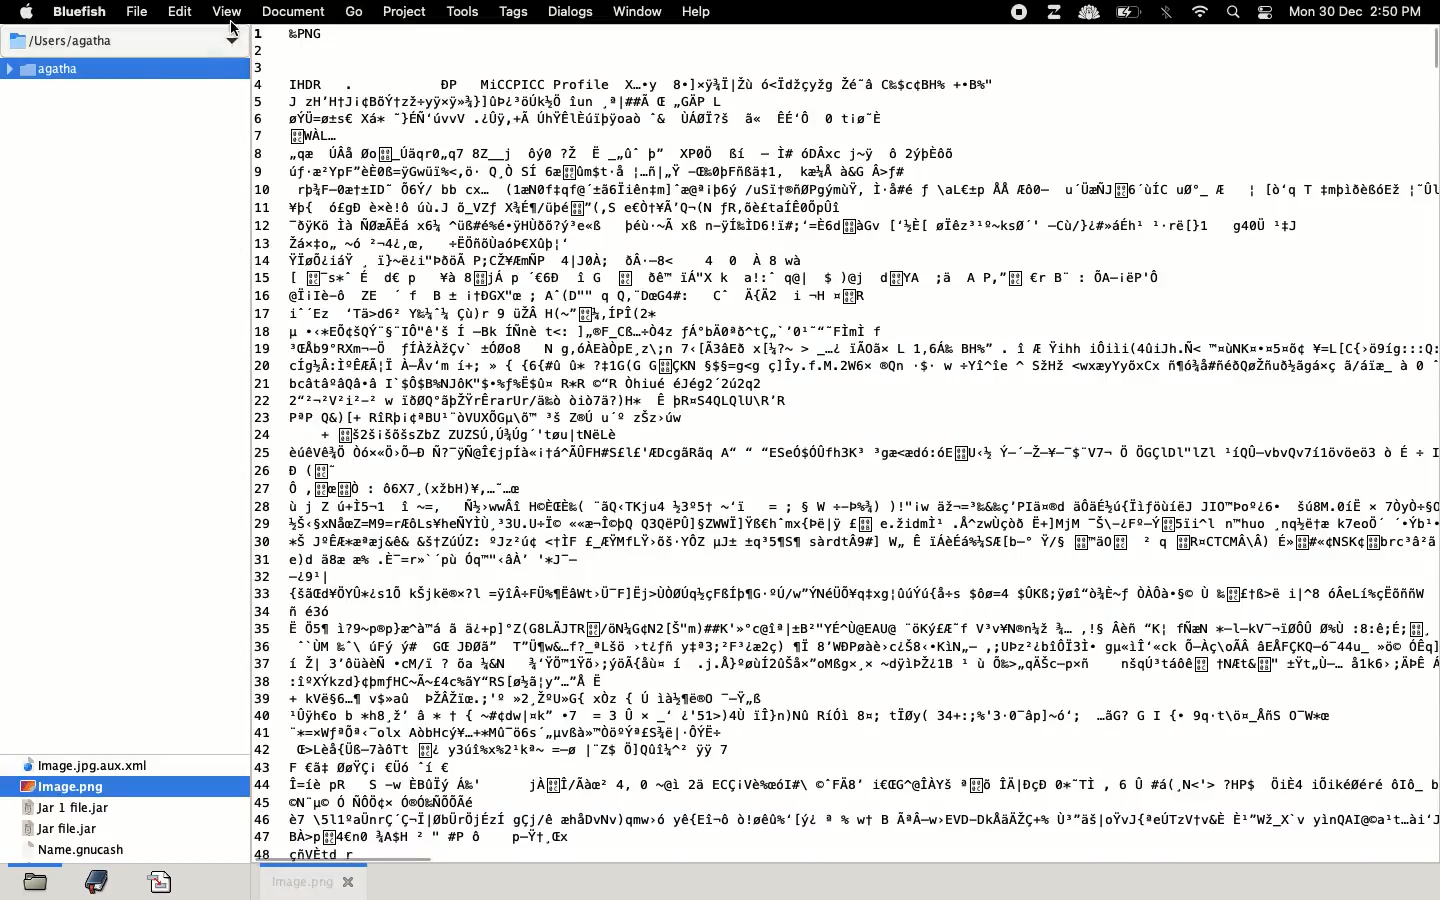 This screenshot has height=900, width=1440. What do you see at coordinates (639, 10) in the screenshot?
I see `window` at bounding box center [639, 10].